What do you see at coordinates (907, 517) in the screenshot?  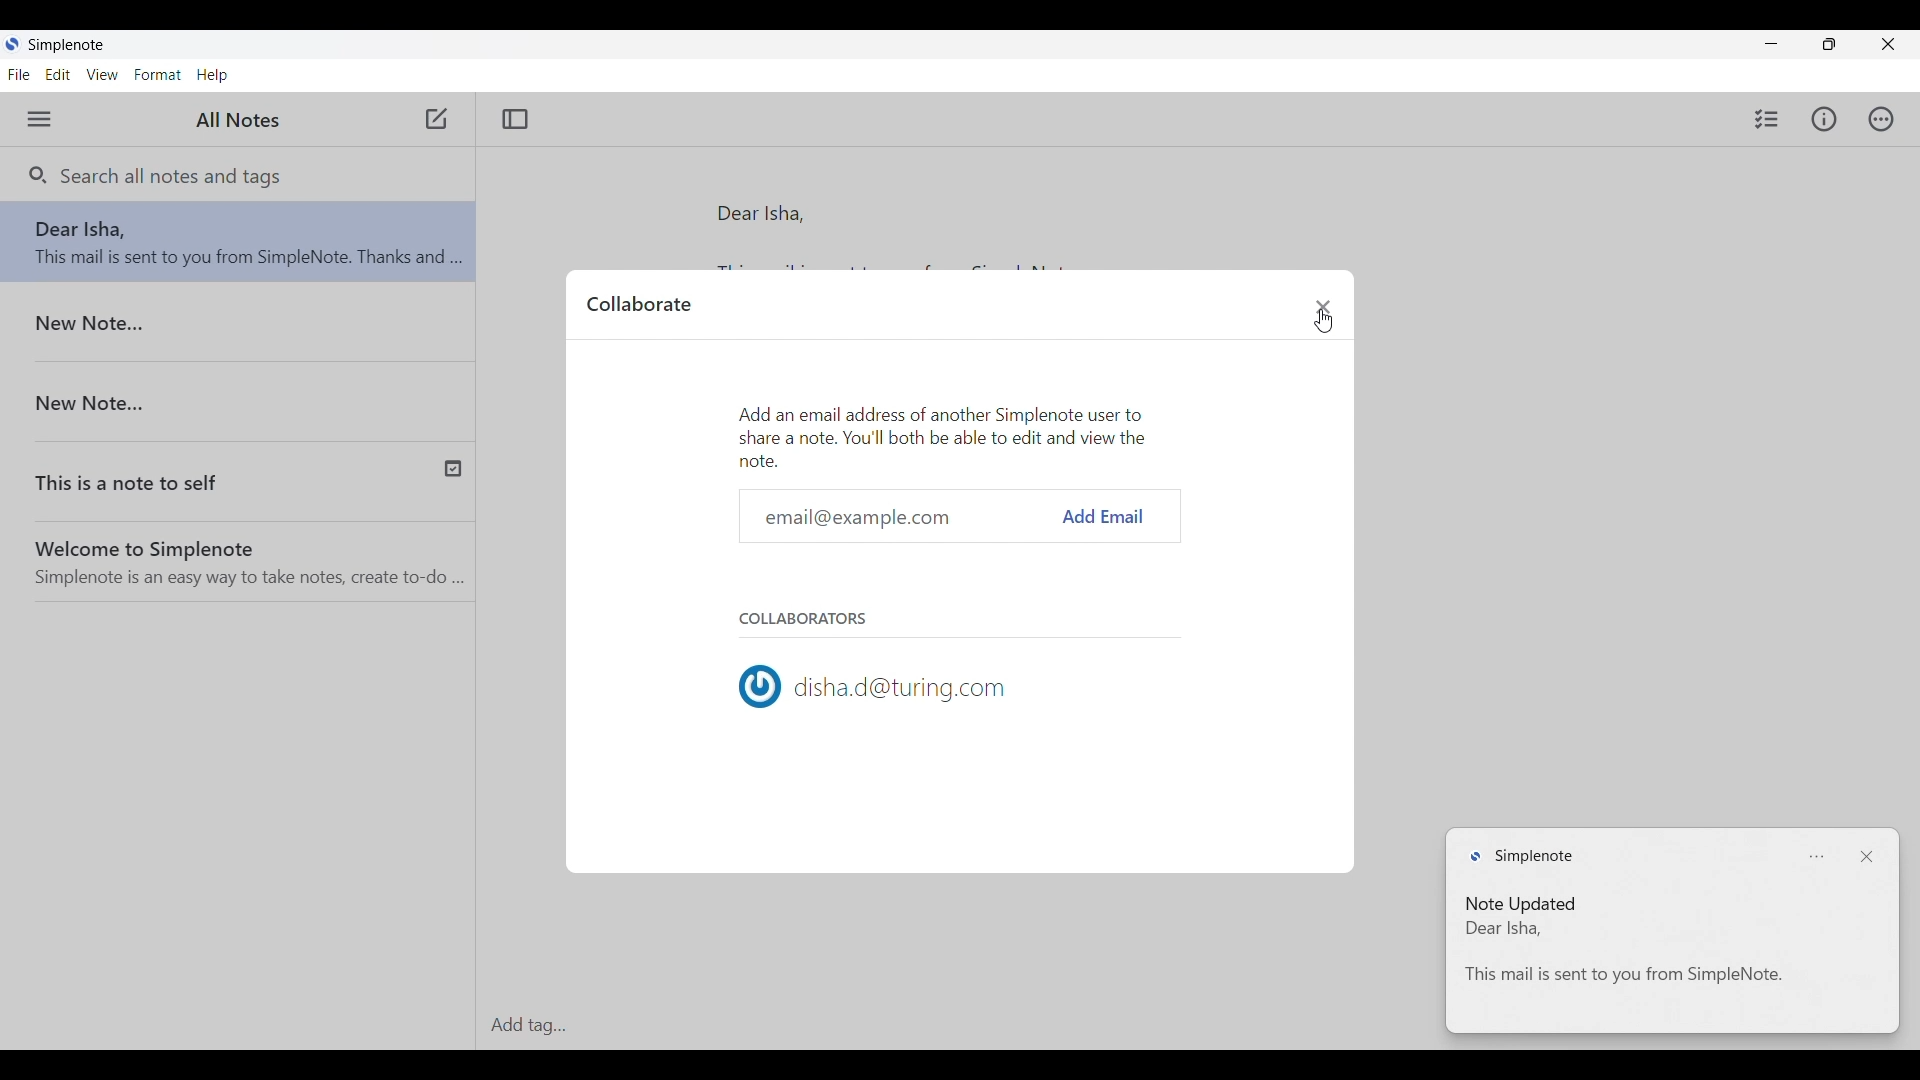 I see `email@example.com` at bounding box center [907, 517].